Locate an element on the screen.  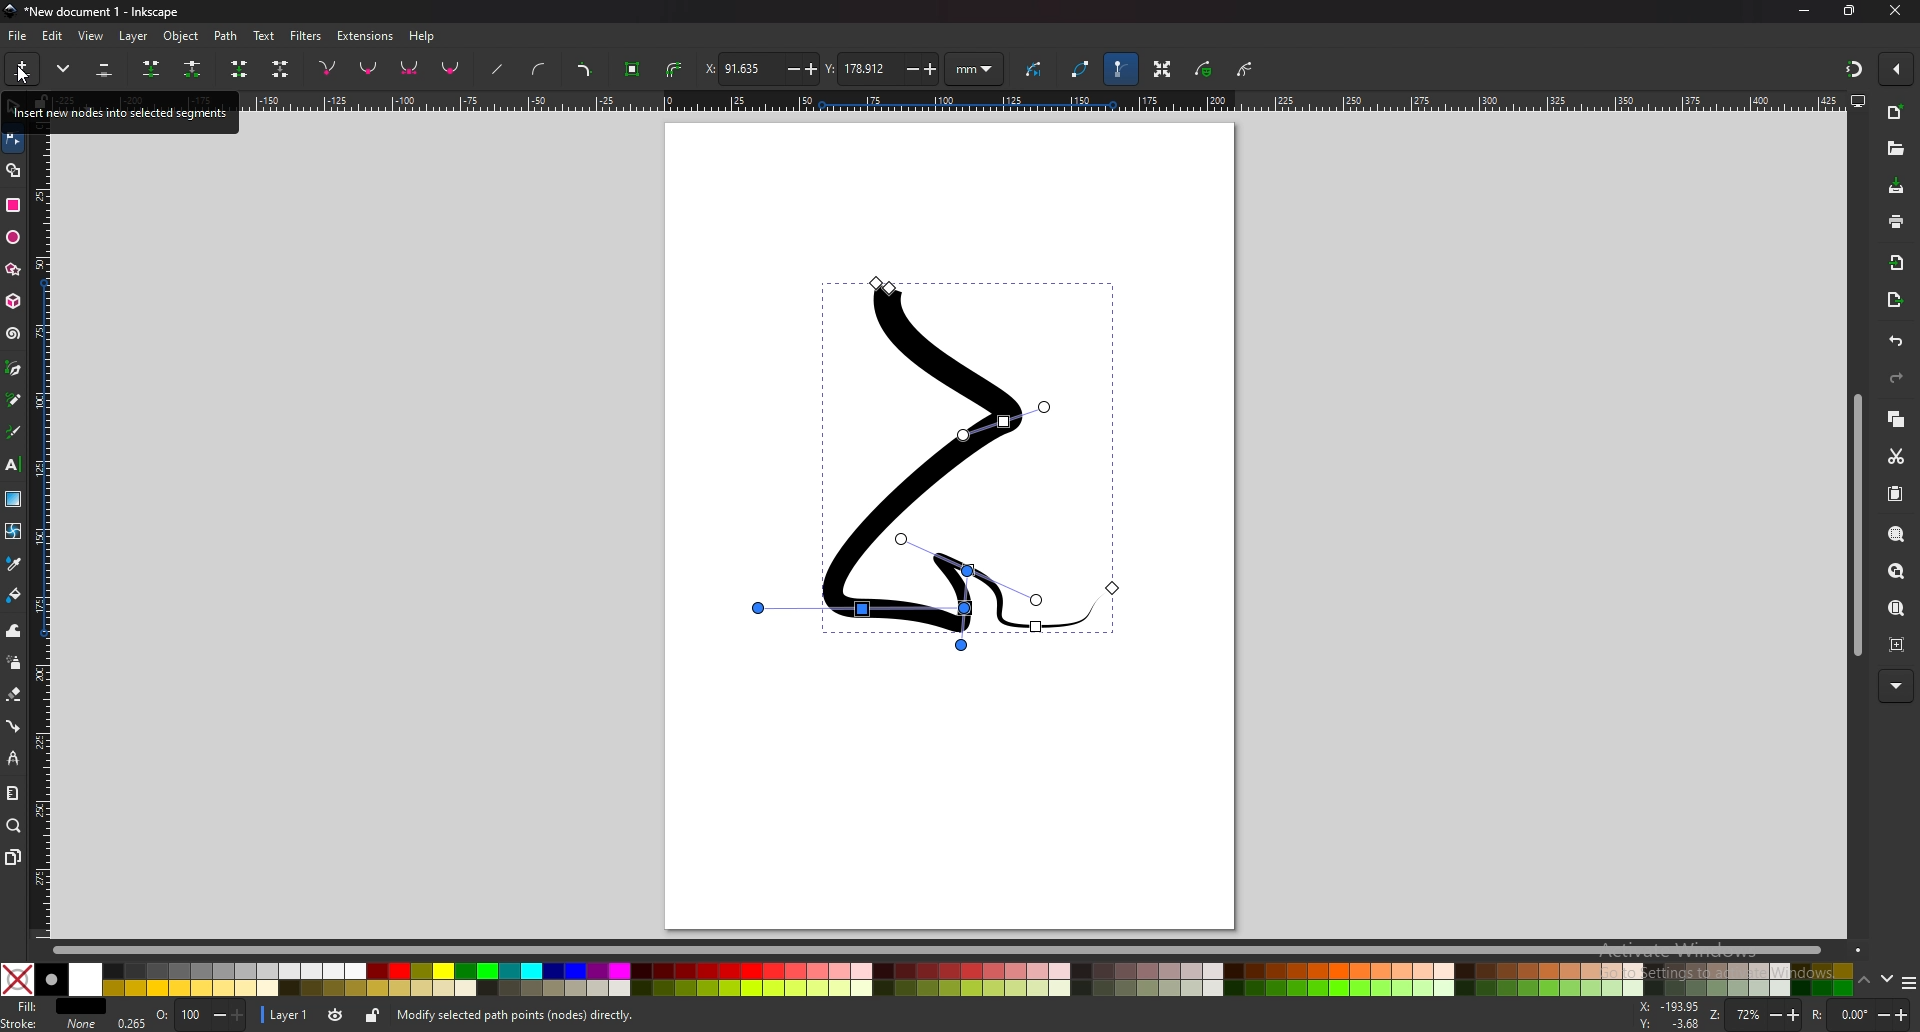
drawing is located at coordinates (933, 459).